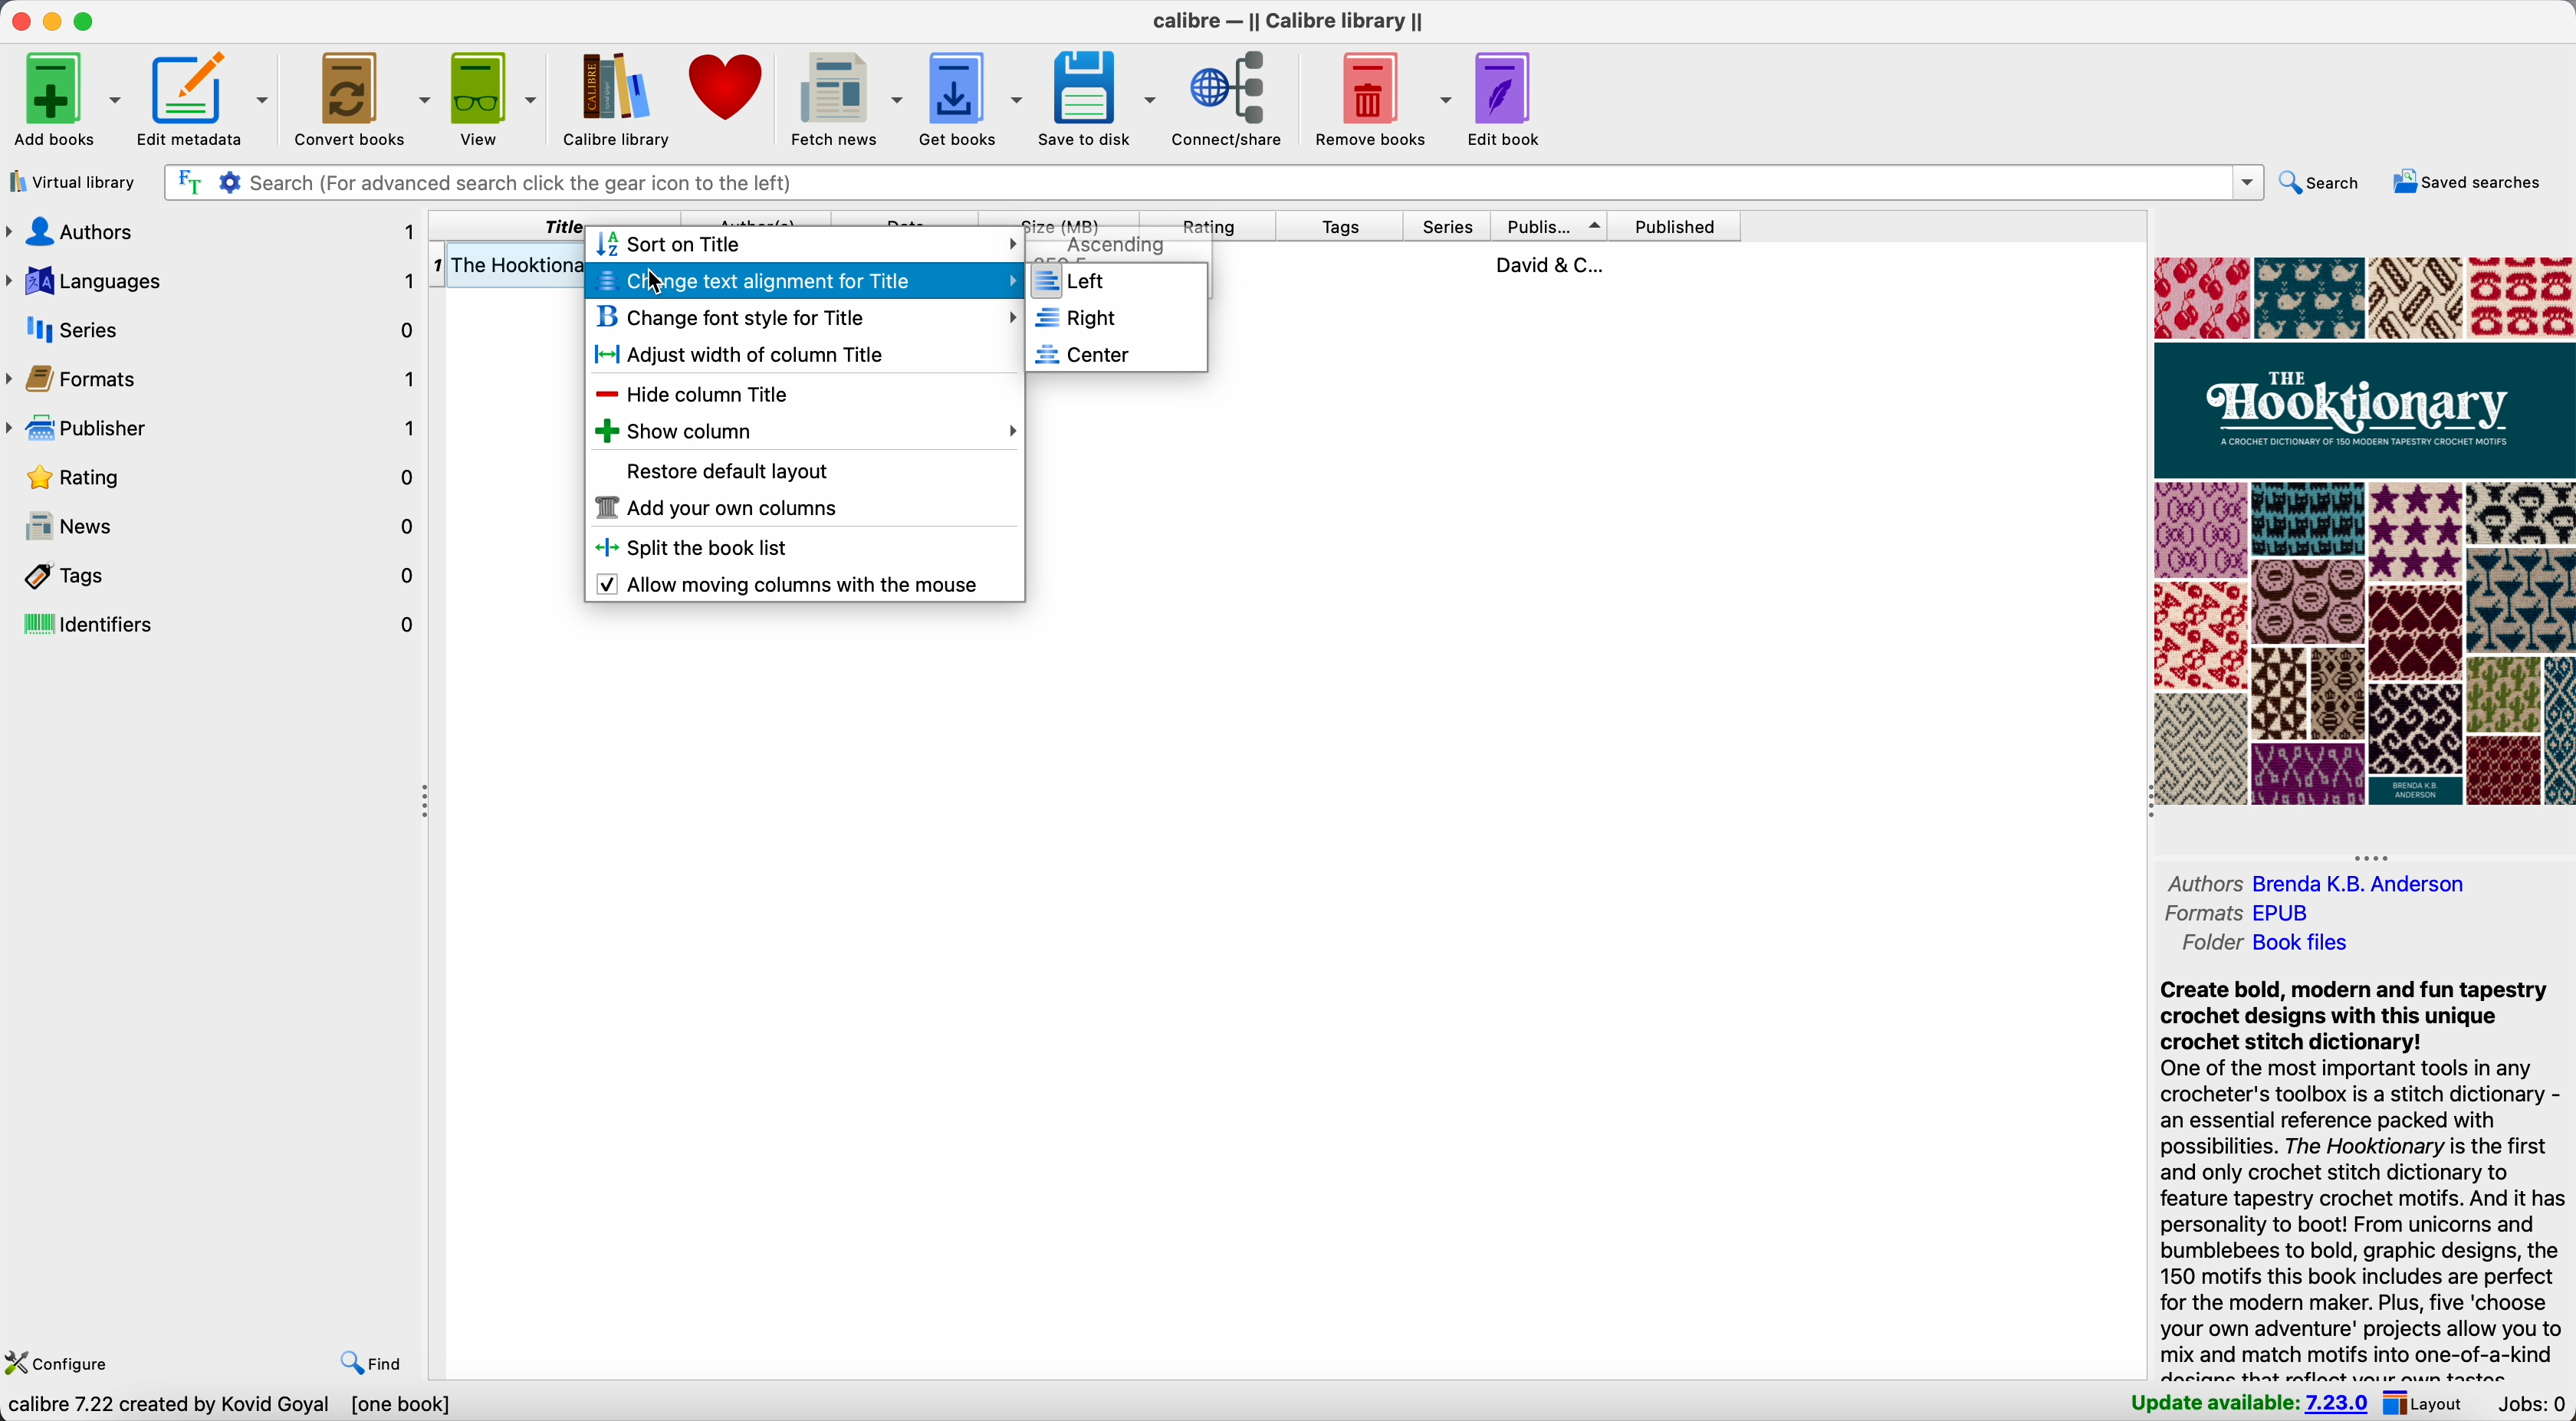 The width and height of the screenshot is (2576, 1421). I want to click on tags, so click(222, 577).